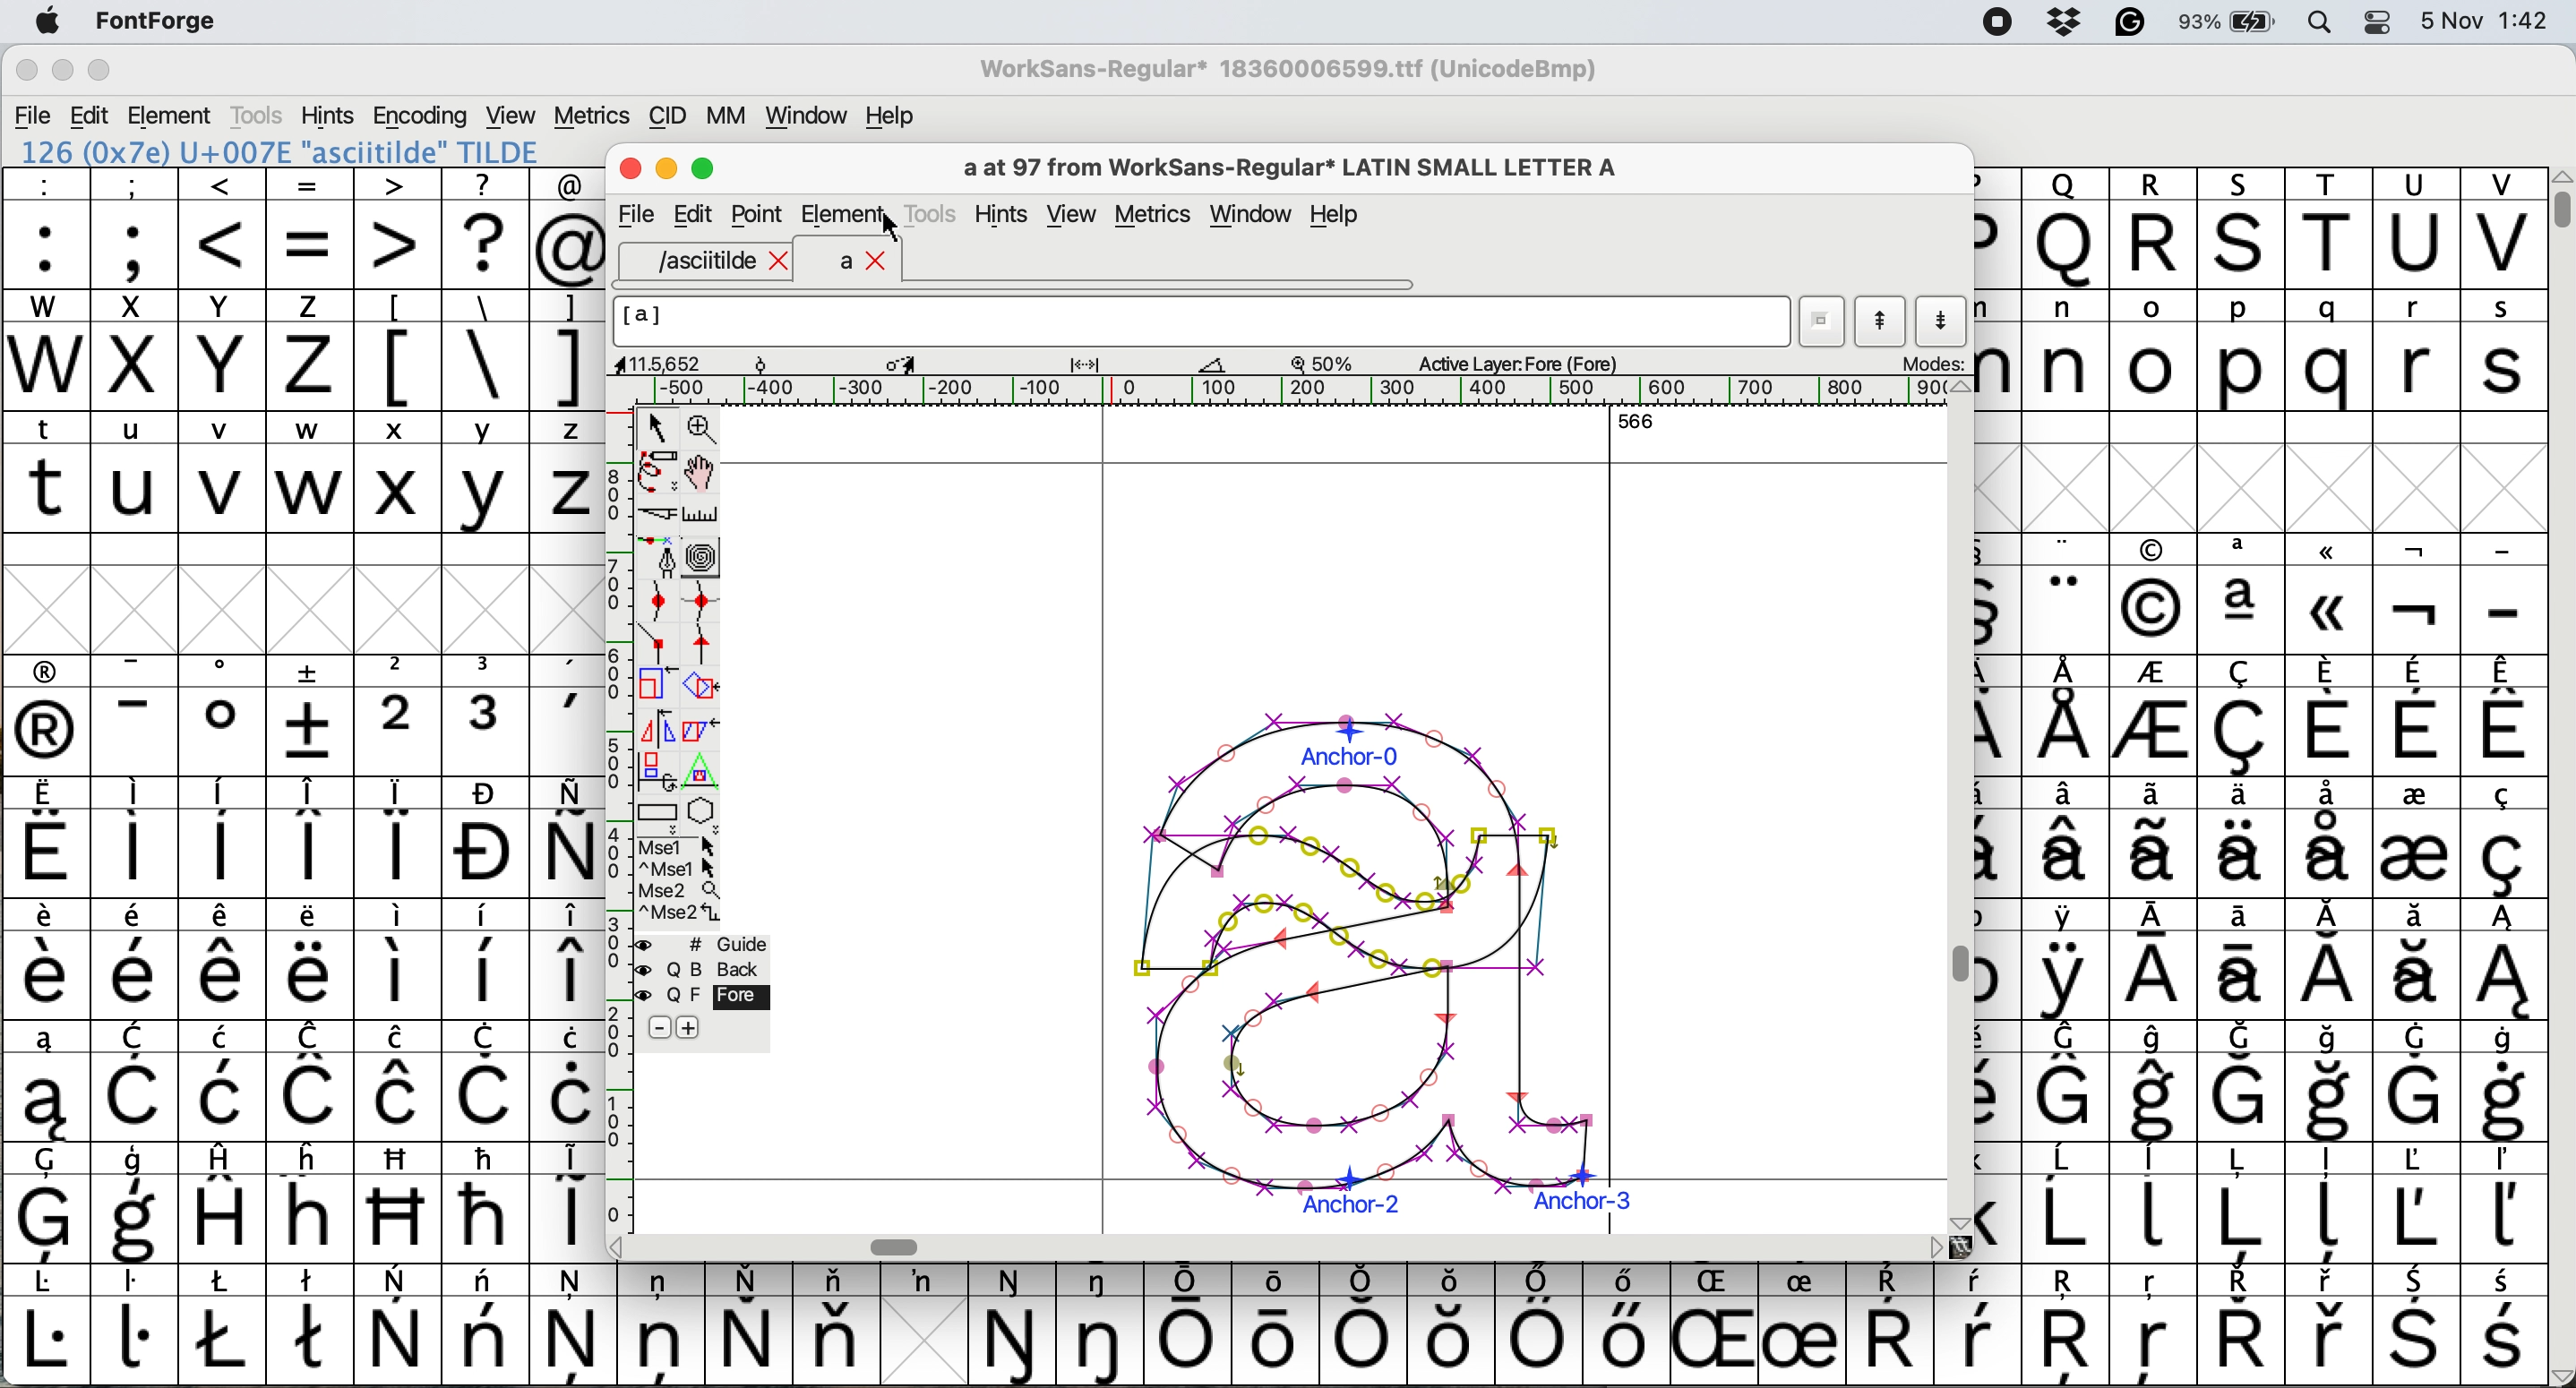 Image resolution: width=2576 pixels, height=1388 pixels. Describe the element at coordinates (1281, 1321) in the screenshot. I see `symbol` at that location.